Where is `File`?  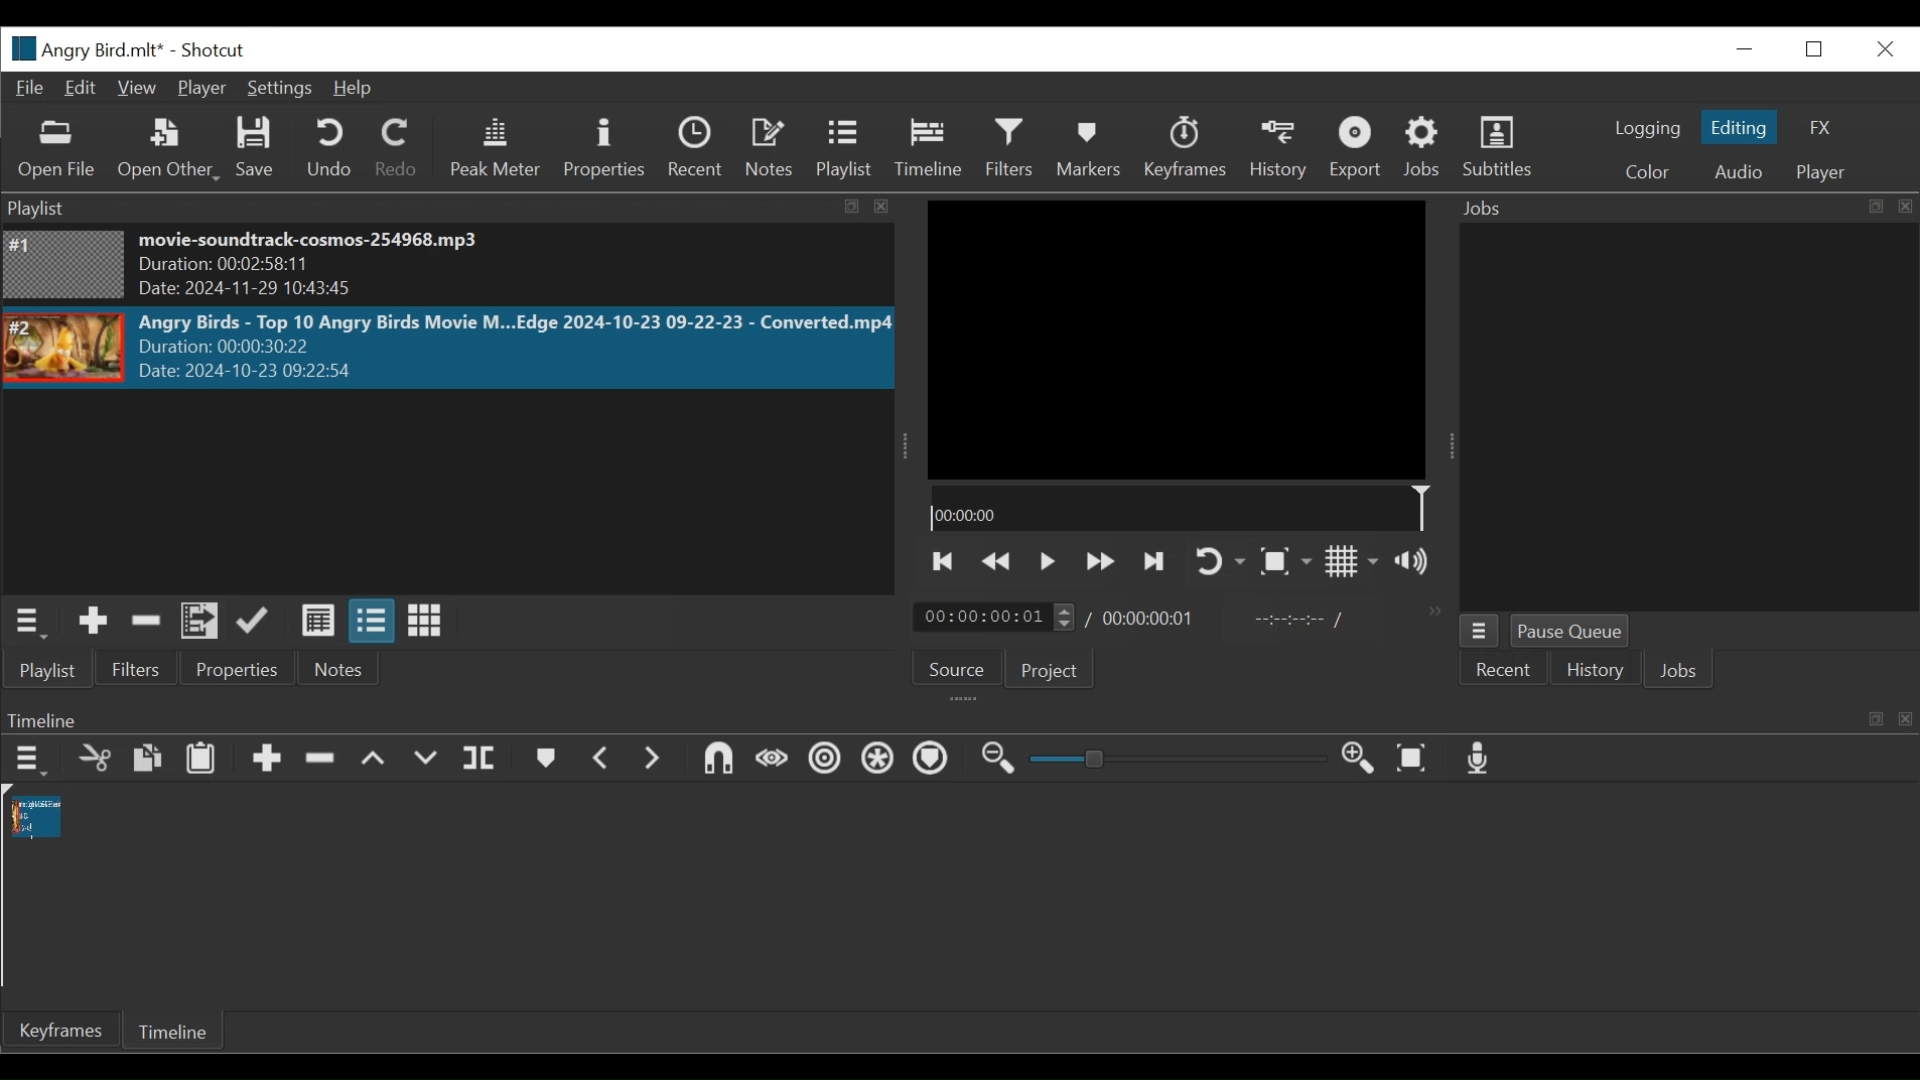
File is located at coordinates (31, 87).